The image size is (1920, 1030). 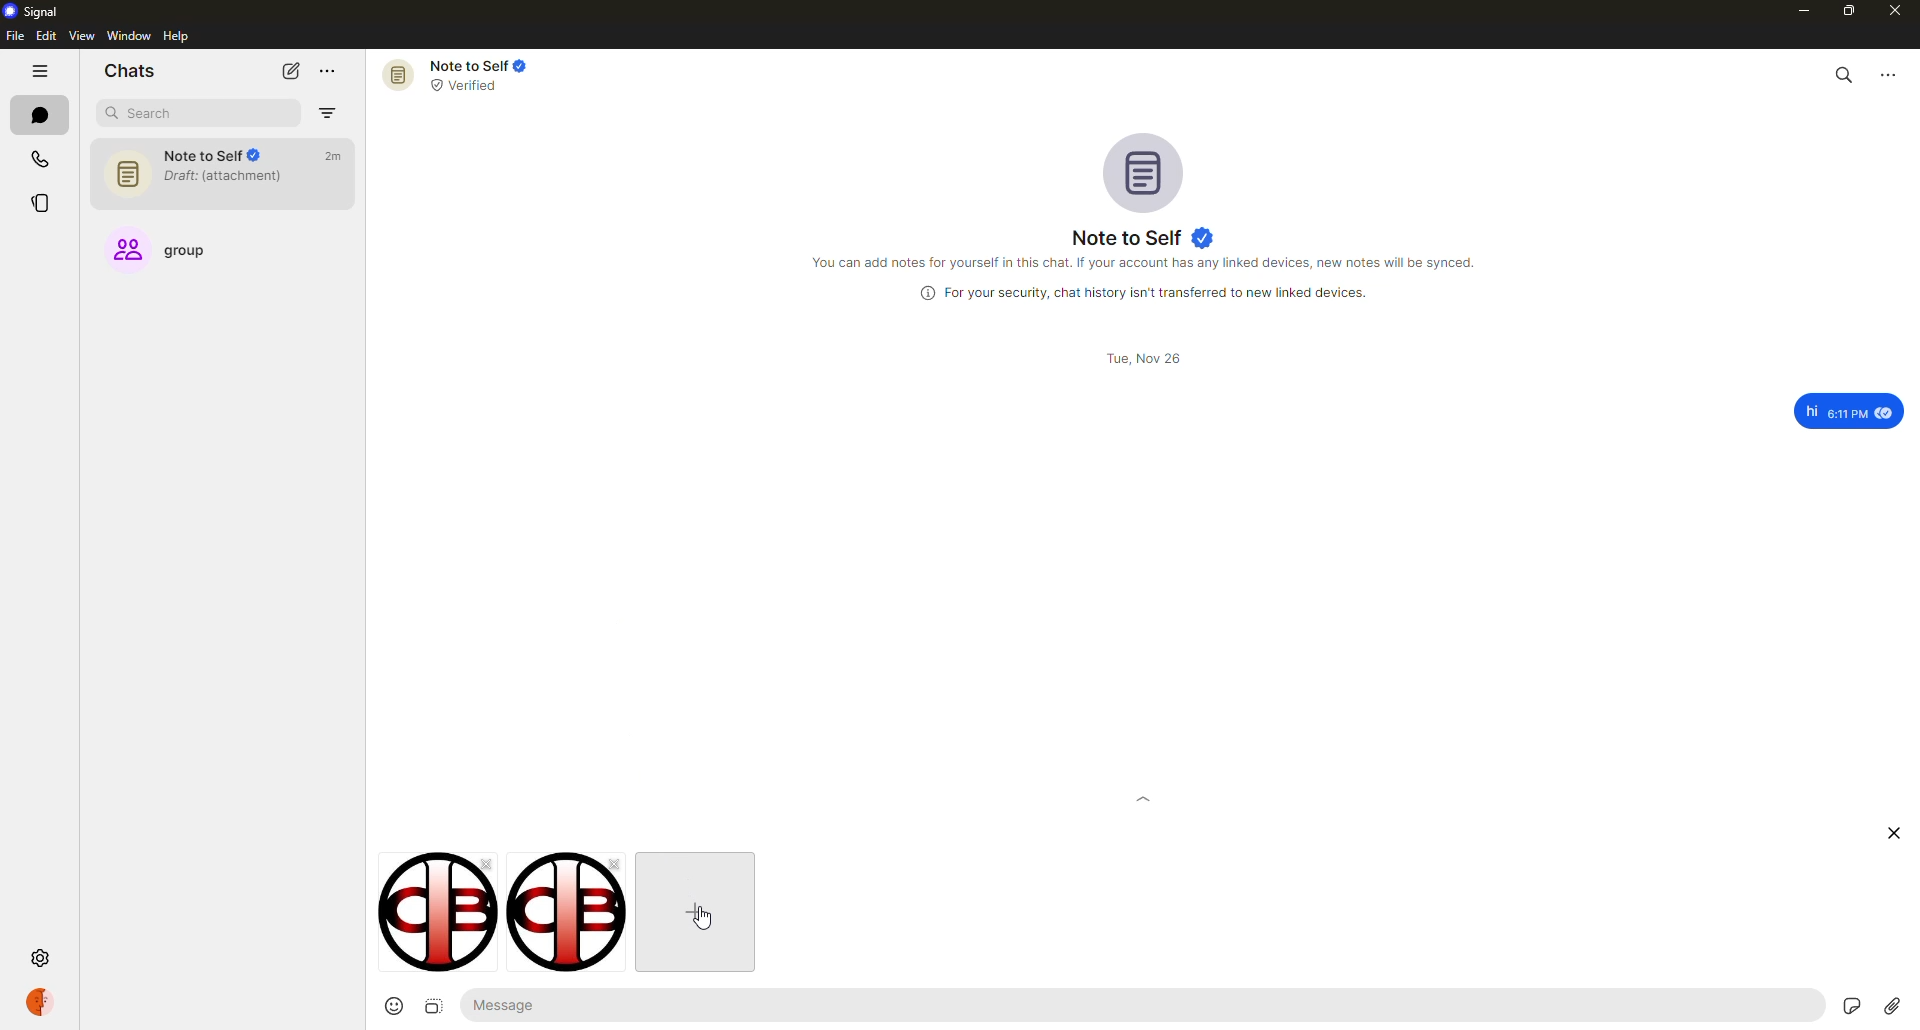 I want to click on note to self, so click(x=219, y=169).